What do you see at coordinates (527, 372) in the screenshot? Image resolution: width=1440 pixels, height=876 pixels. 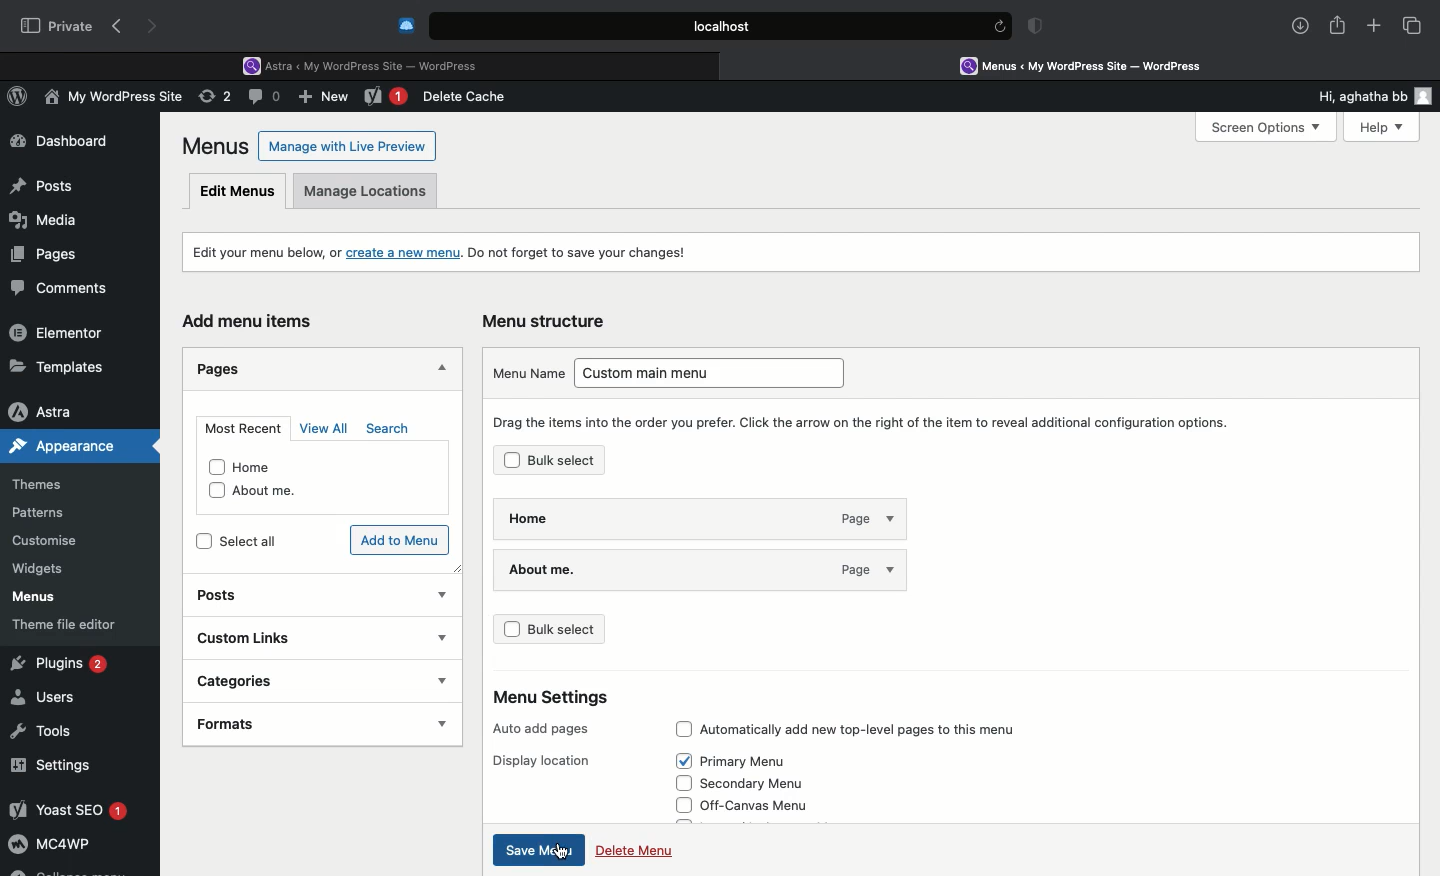 I see `Menu name` at bounding box center [527, 372].